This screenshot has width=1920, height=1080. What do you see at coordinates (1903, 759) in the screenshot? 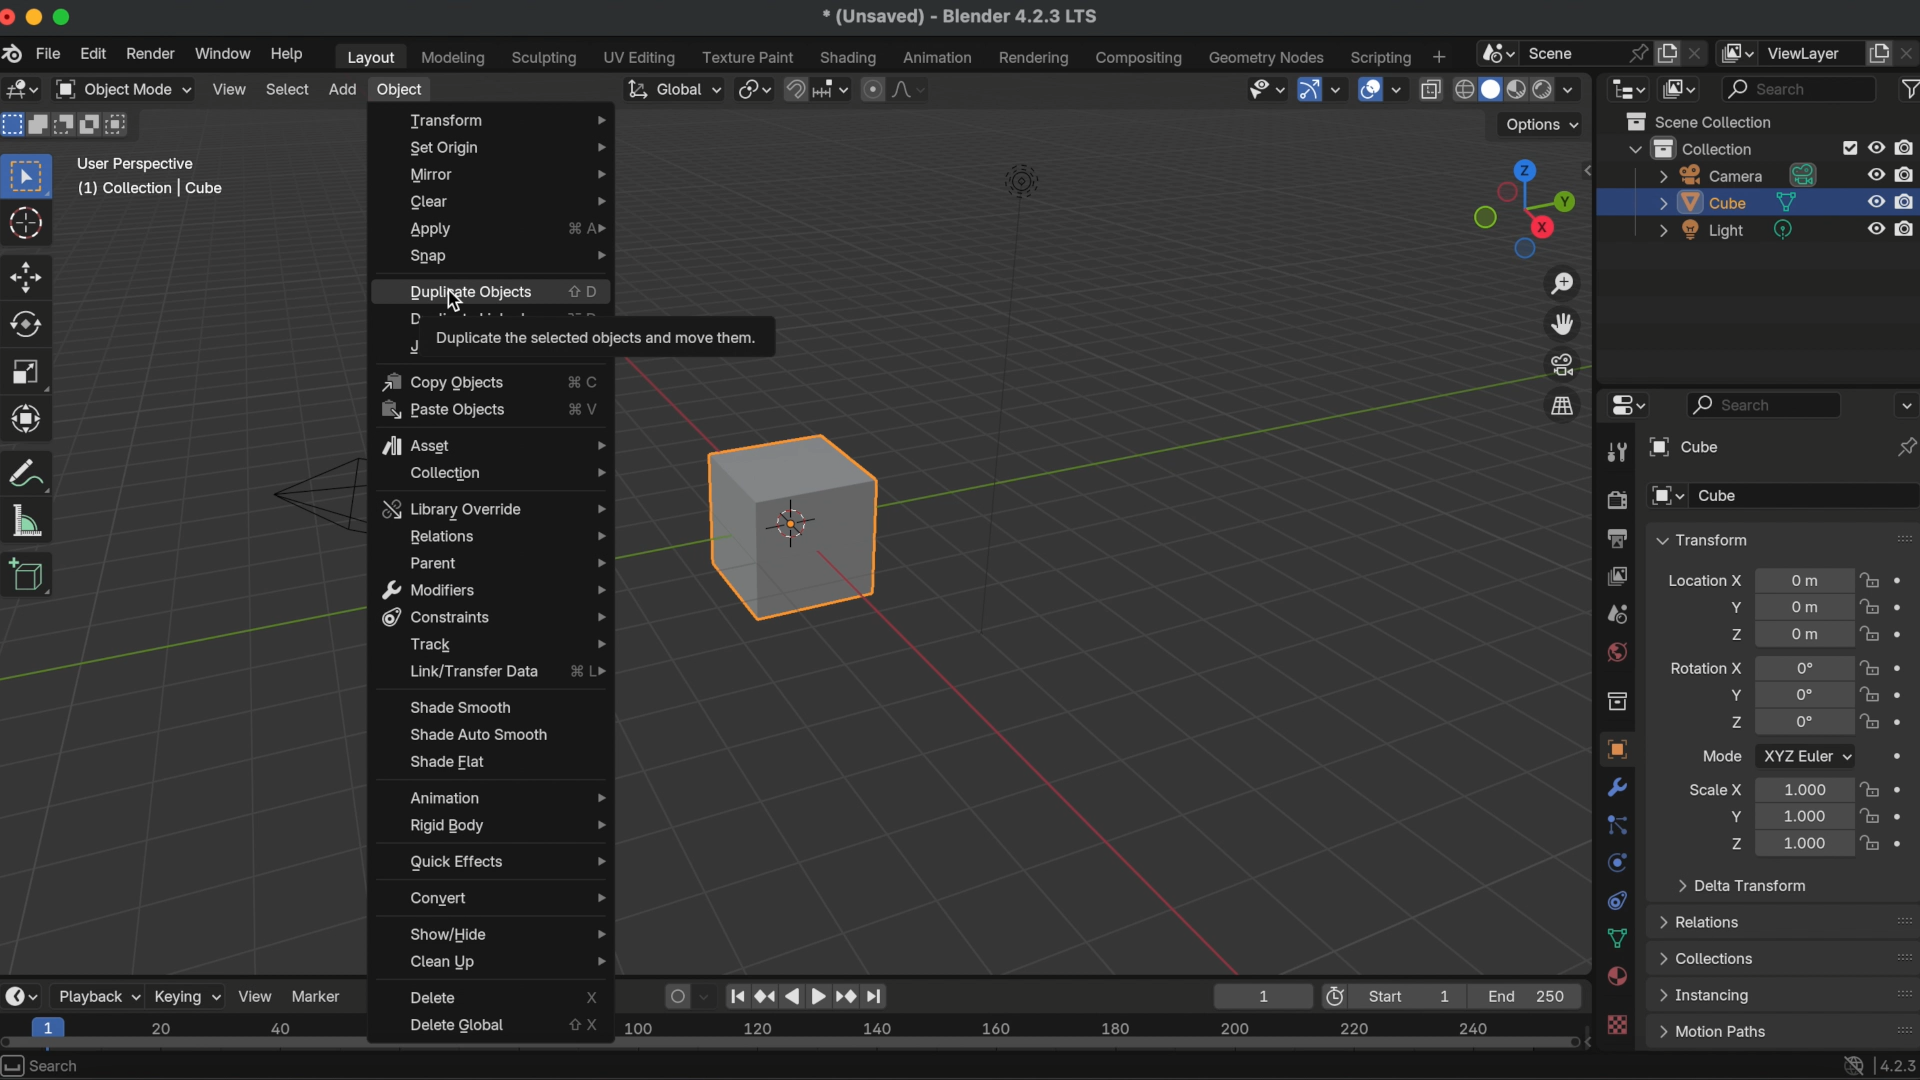
I see `animate property` at bounding box center [1903, 759].